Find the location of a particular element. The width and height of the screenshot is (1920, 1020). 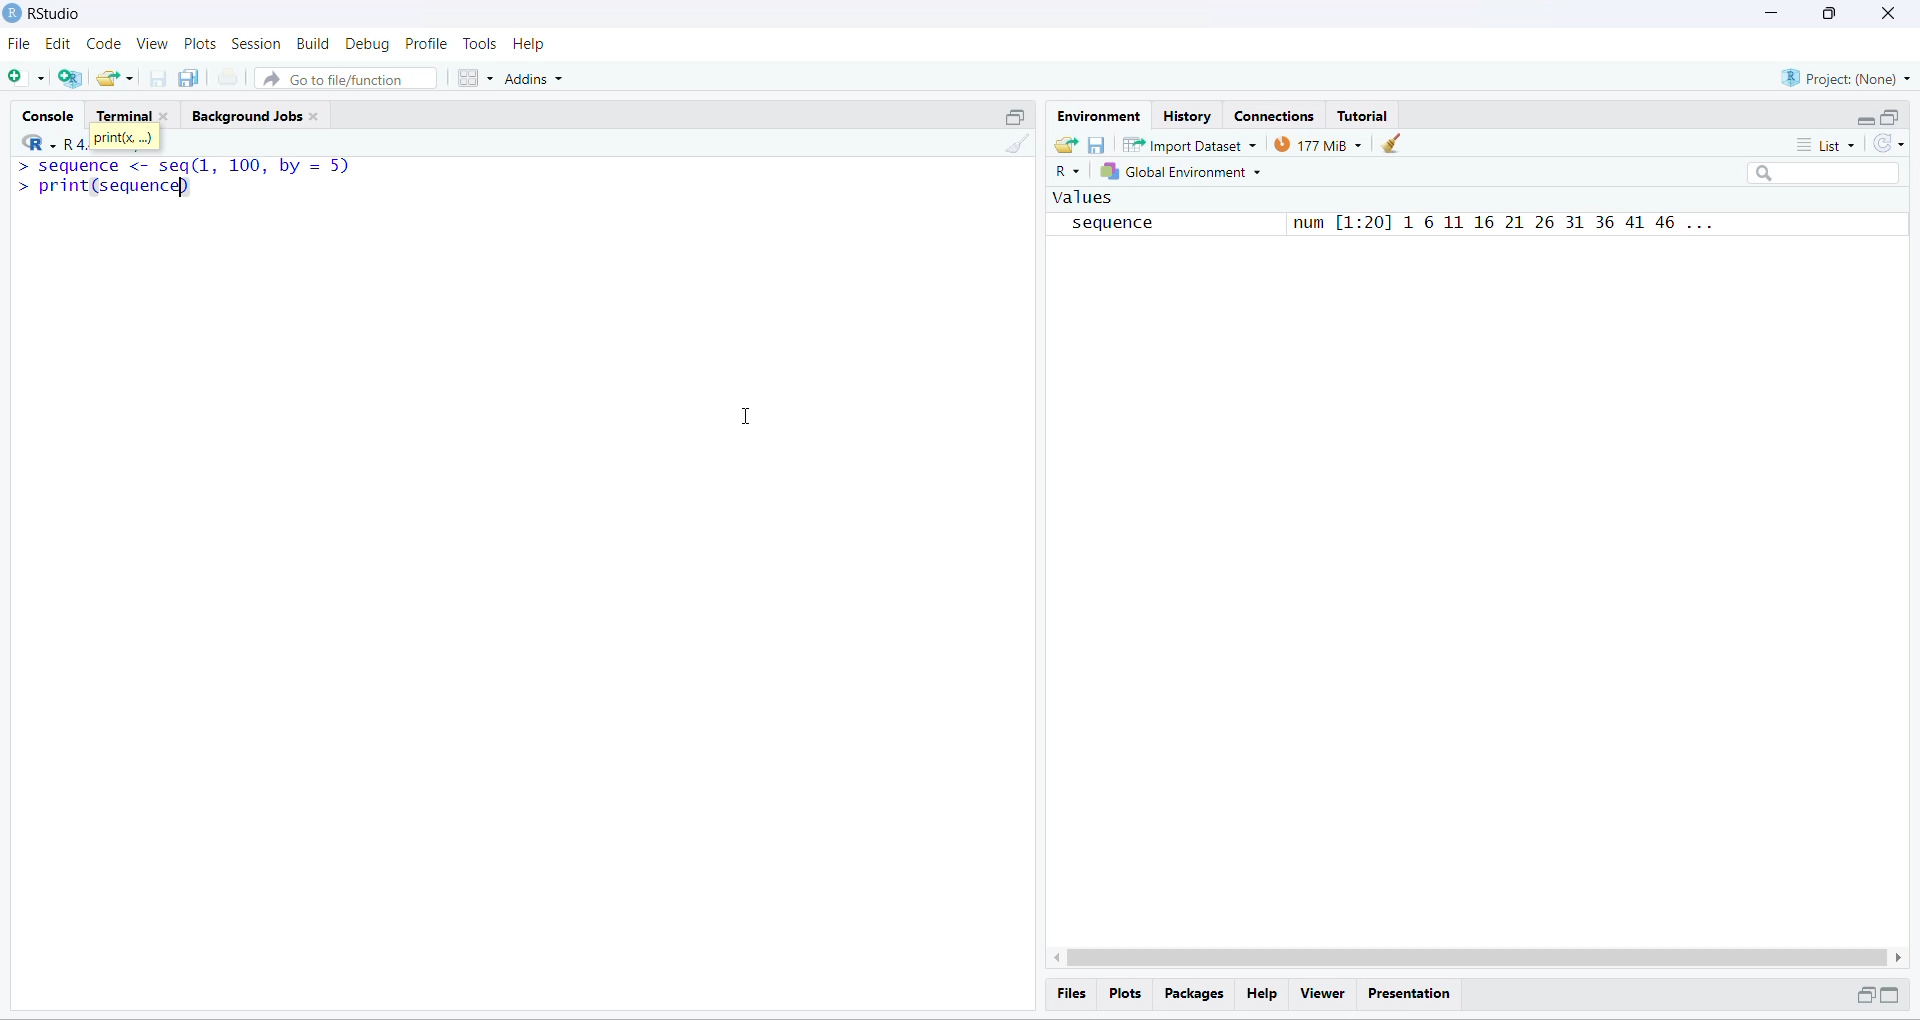

go to file/function is located at coordinates (345, 78).